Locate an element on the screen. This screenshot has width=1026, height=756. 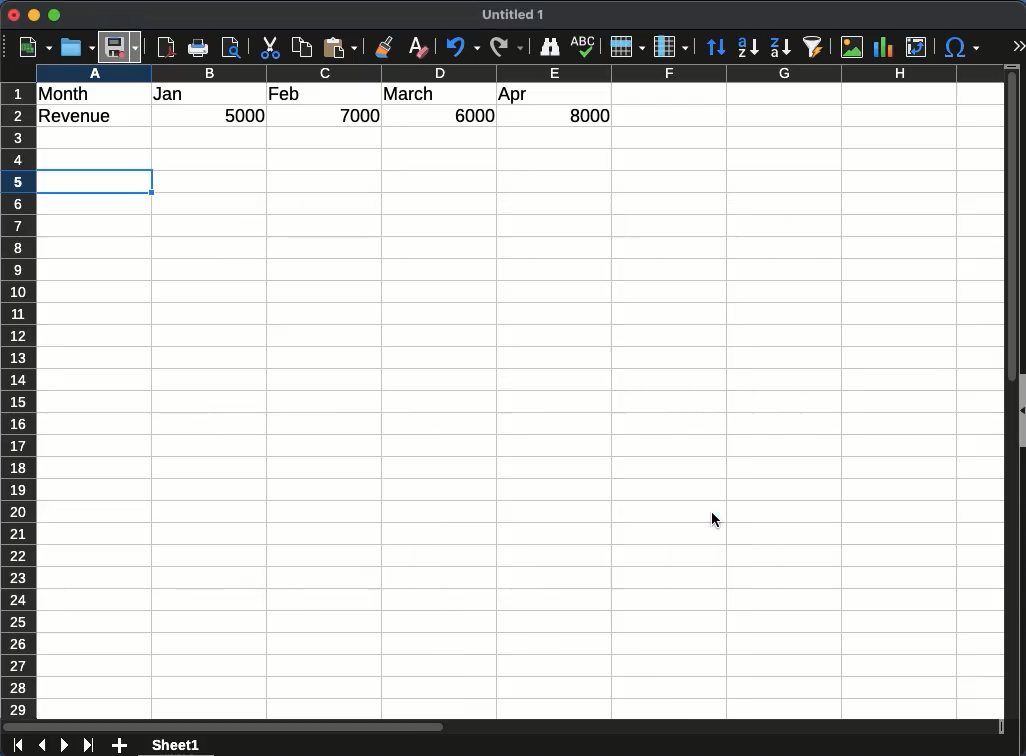
revenue is located at coordinates (80, 117).